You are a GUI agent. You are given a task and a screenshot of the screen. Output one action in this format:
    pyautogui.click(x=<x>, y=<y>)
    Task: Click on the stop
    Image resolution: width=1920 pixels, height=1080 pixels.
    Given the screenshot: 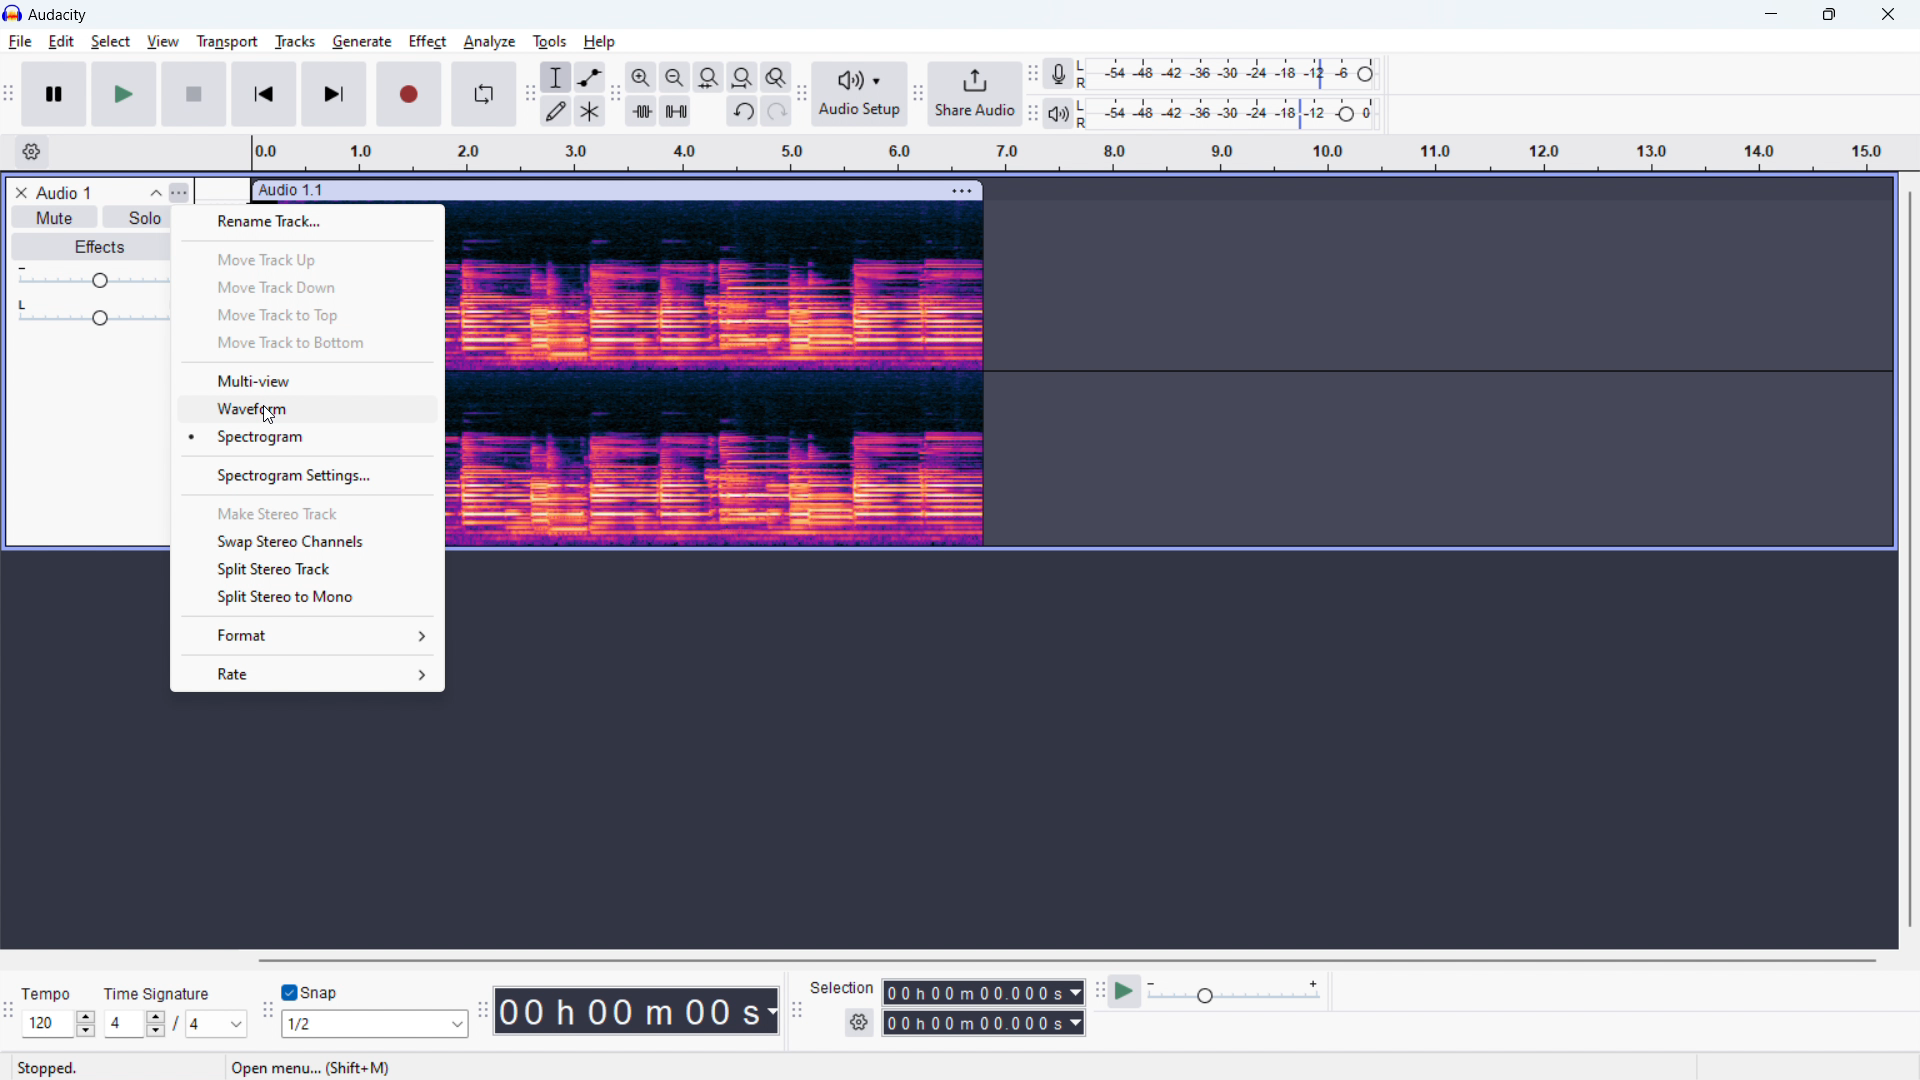 What is the action you would take?
    pyautogui.click(x=194, y=95)
    